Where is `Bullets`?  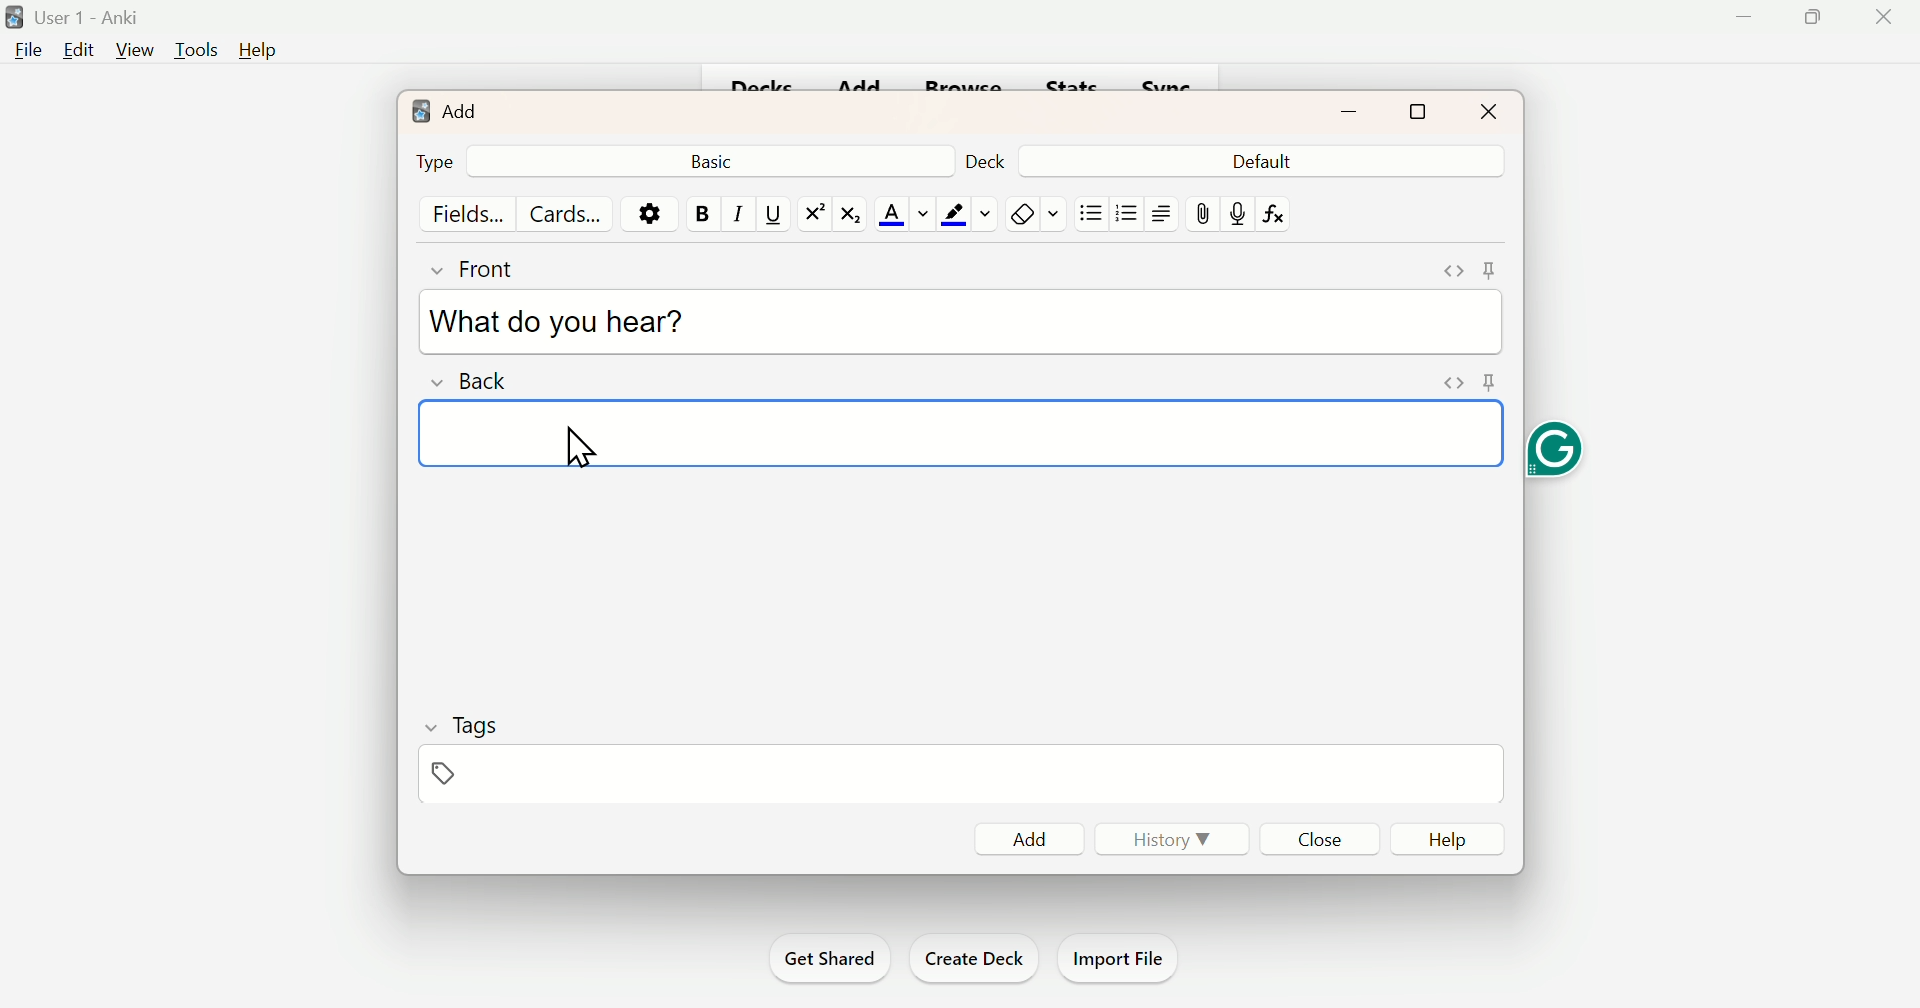 Bullets is located at coordinates (1093, 212).